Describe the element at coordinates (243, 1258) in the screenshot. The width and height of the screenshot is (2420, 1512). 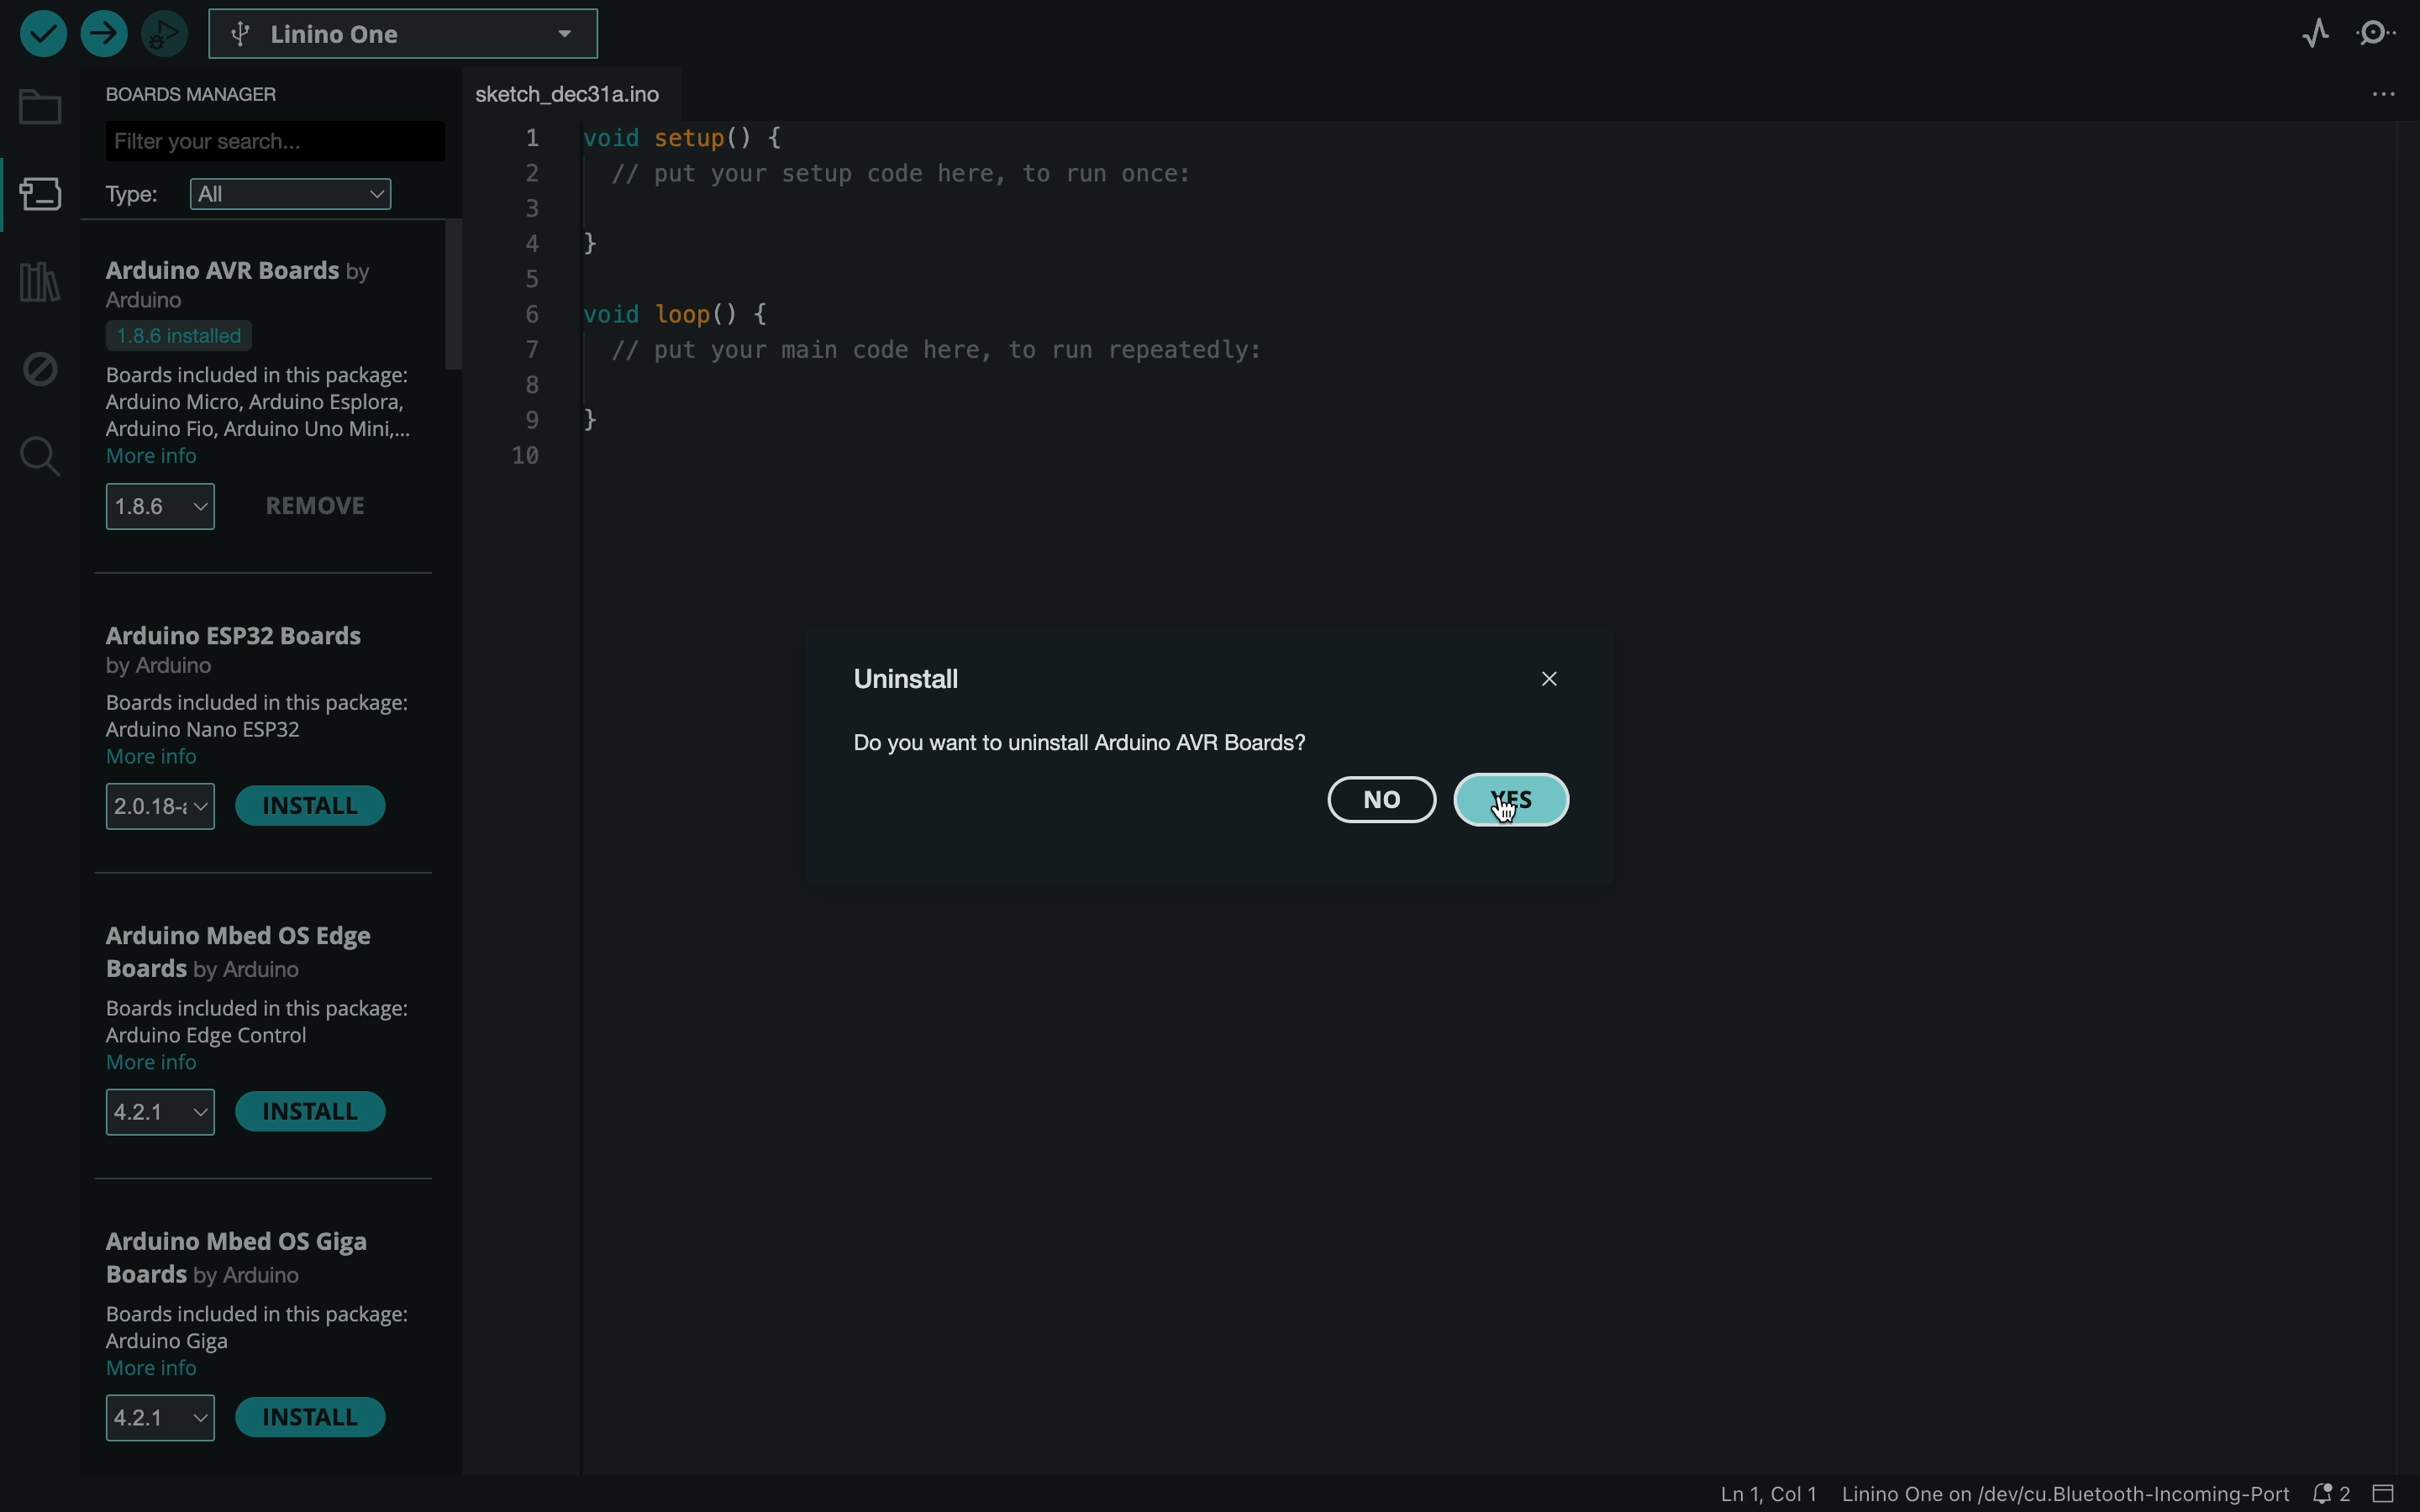
I see `OS Giga boards` at that location.